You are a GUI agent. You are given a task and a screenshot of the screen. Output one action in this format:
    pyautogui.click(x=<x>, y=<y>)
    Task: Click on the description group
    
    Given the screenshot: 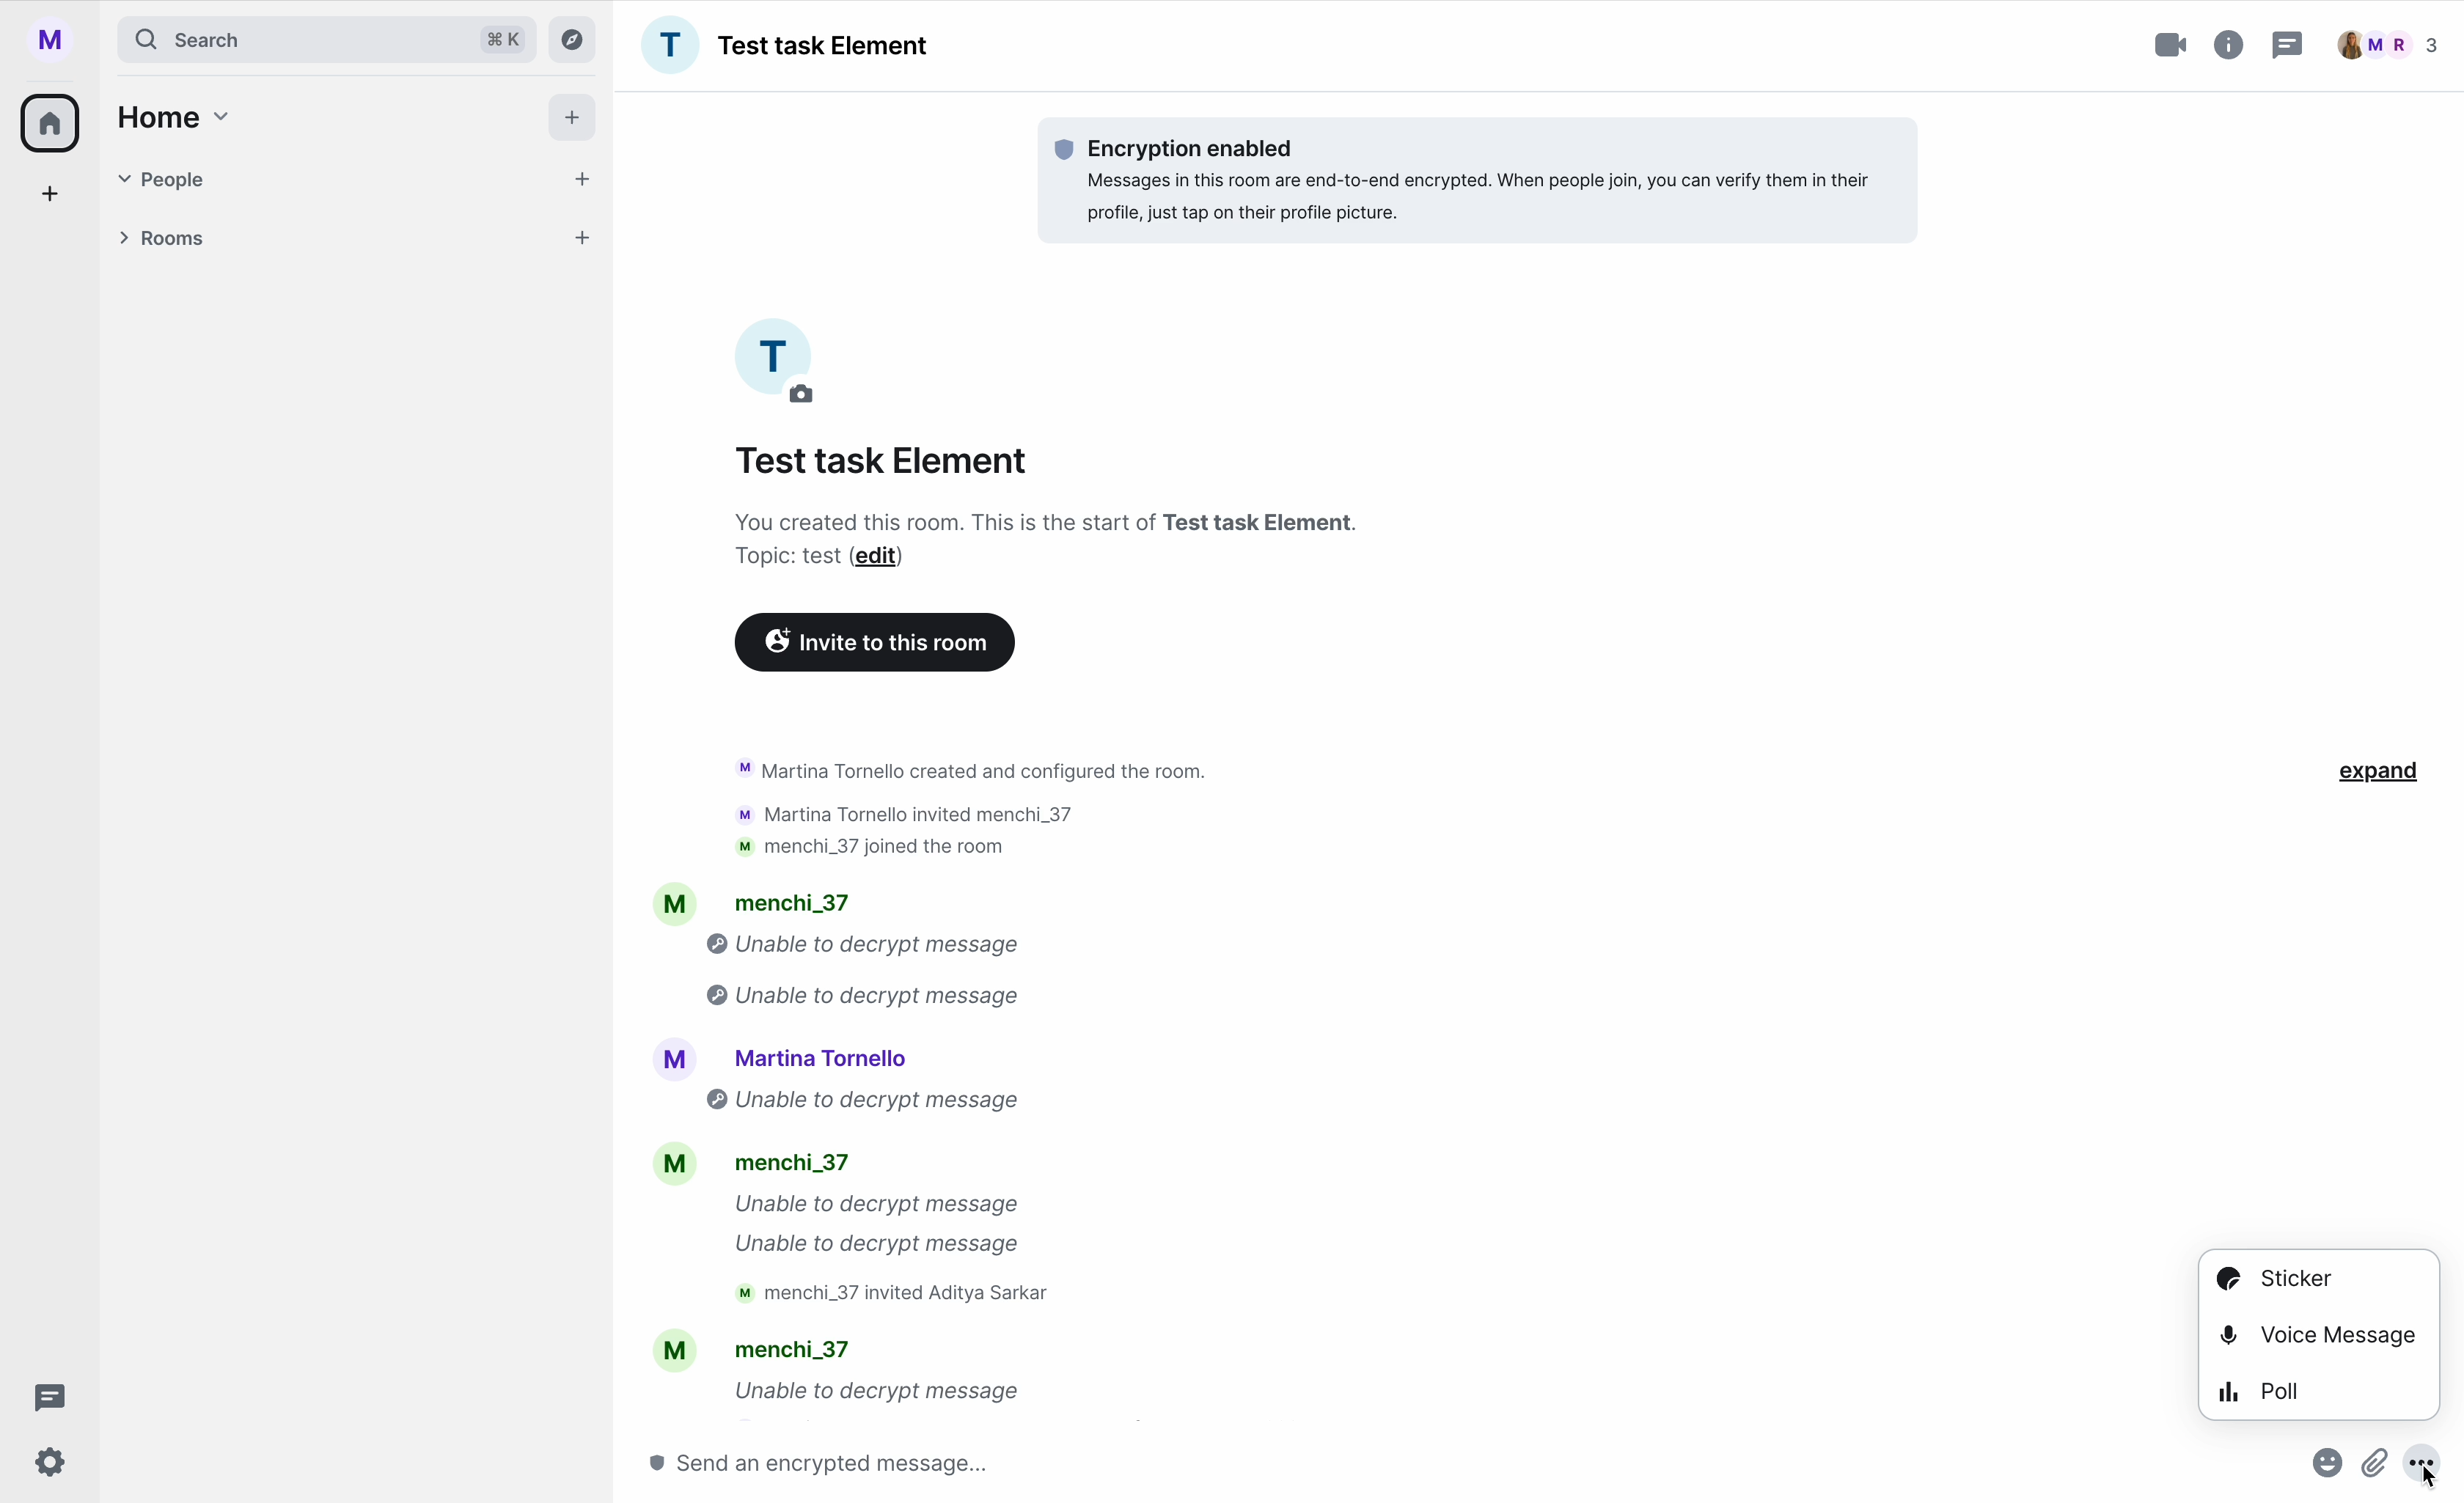 What is the action you would take?
    pyautogui.click(x=1052, y=541)
    